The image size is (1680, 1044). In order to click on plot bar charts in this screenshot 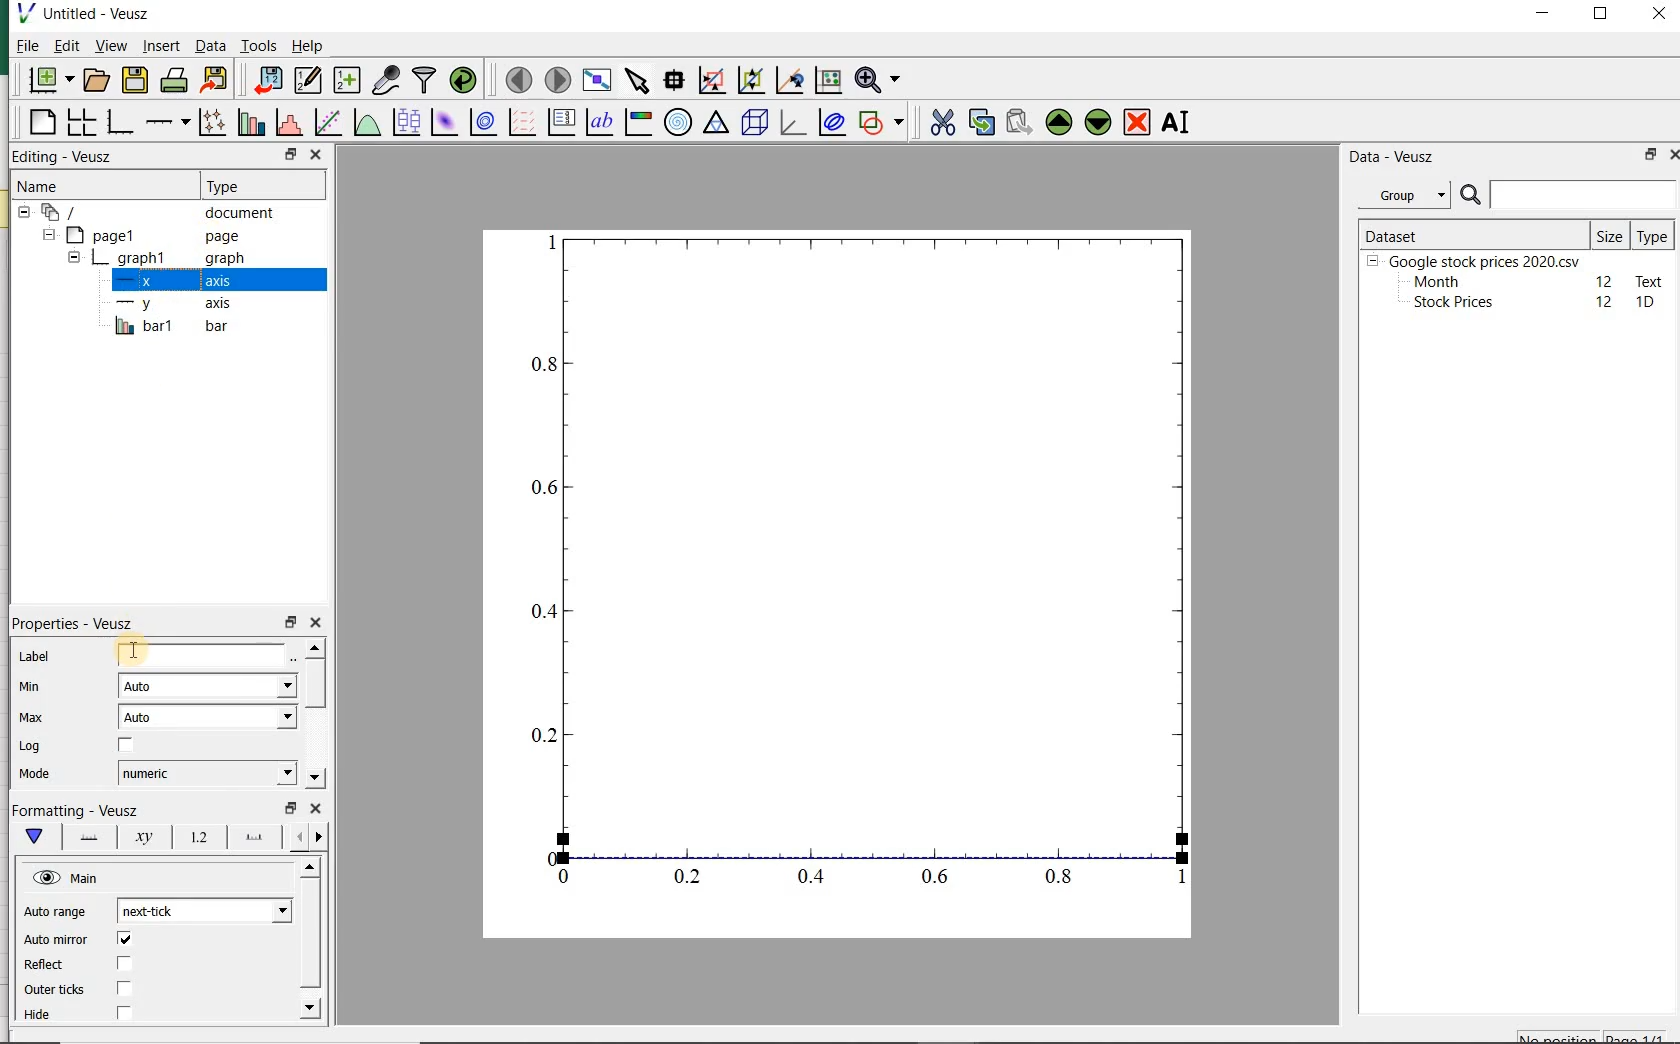, I will do `click(248, 124)`.